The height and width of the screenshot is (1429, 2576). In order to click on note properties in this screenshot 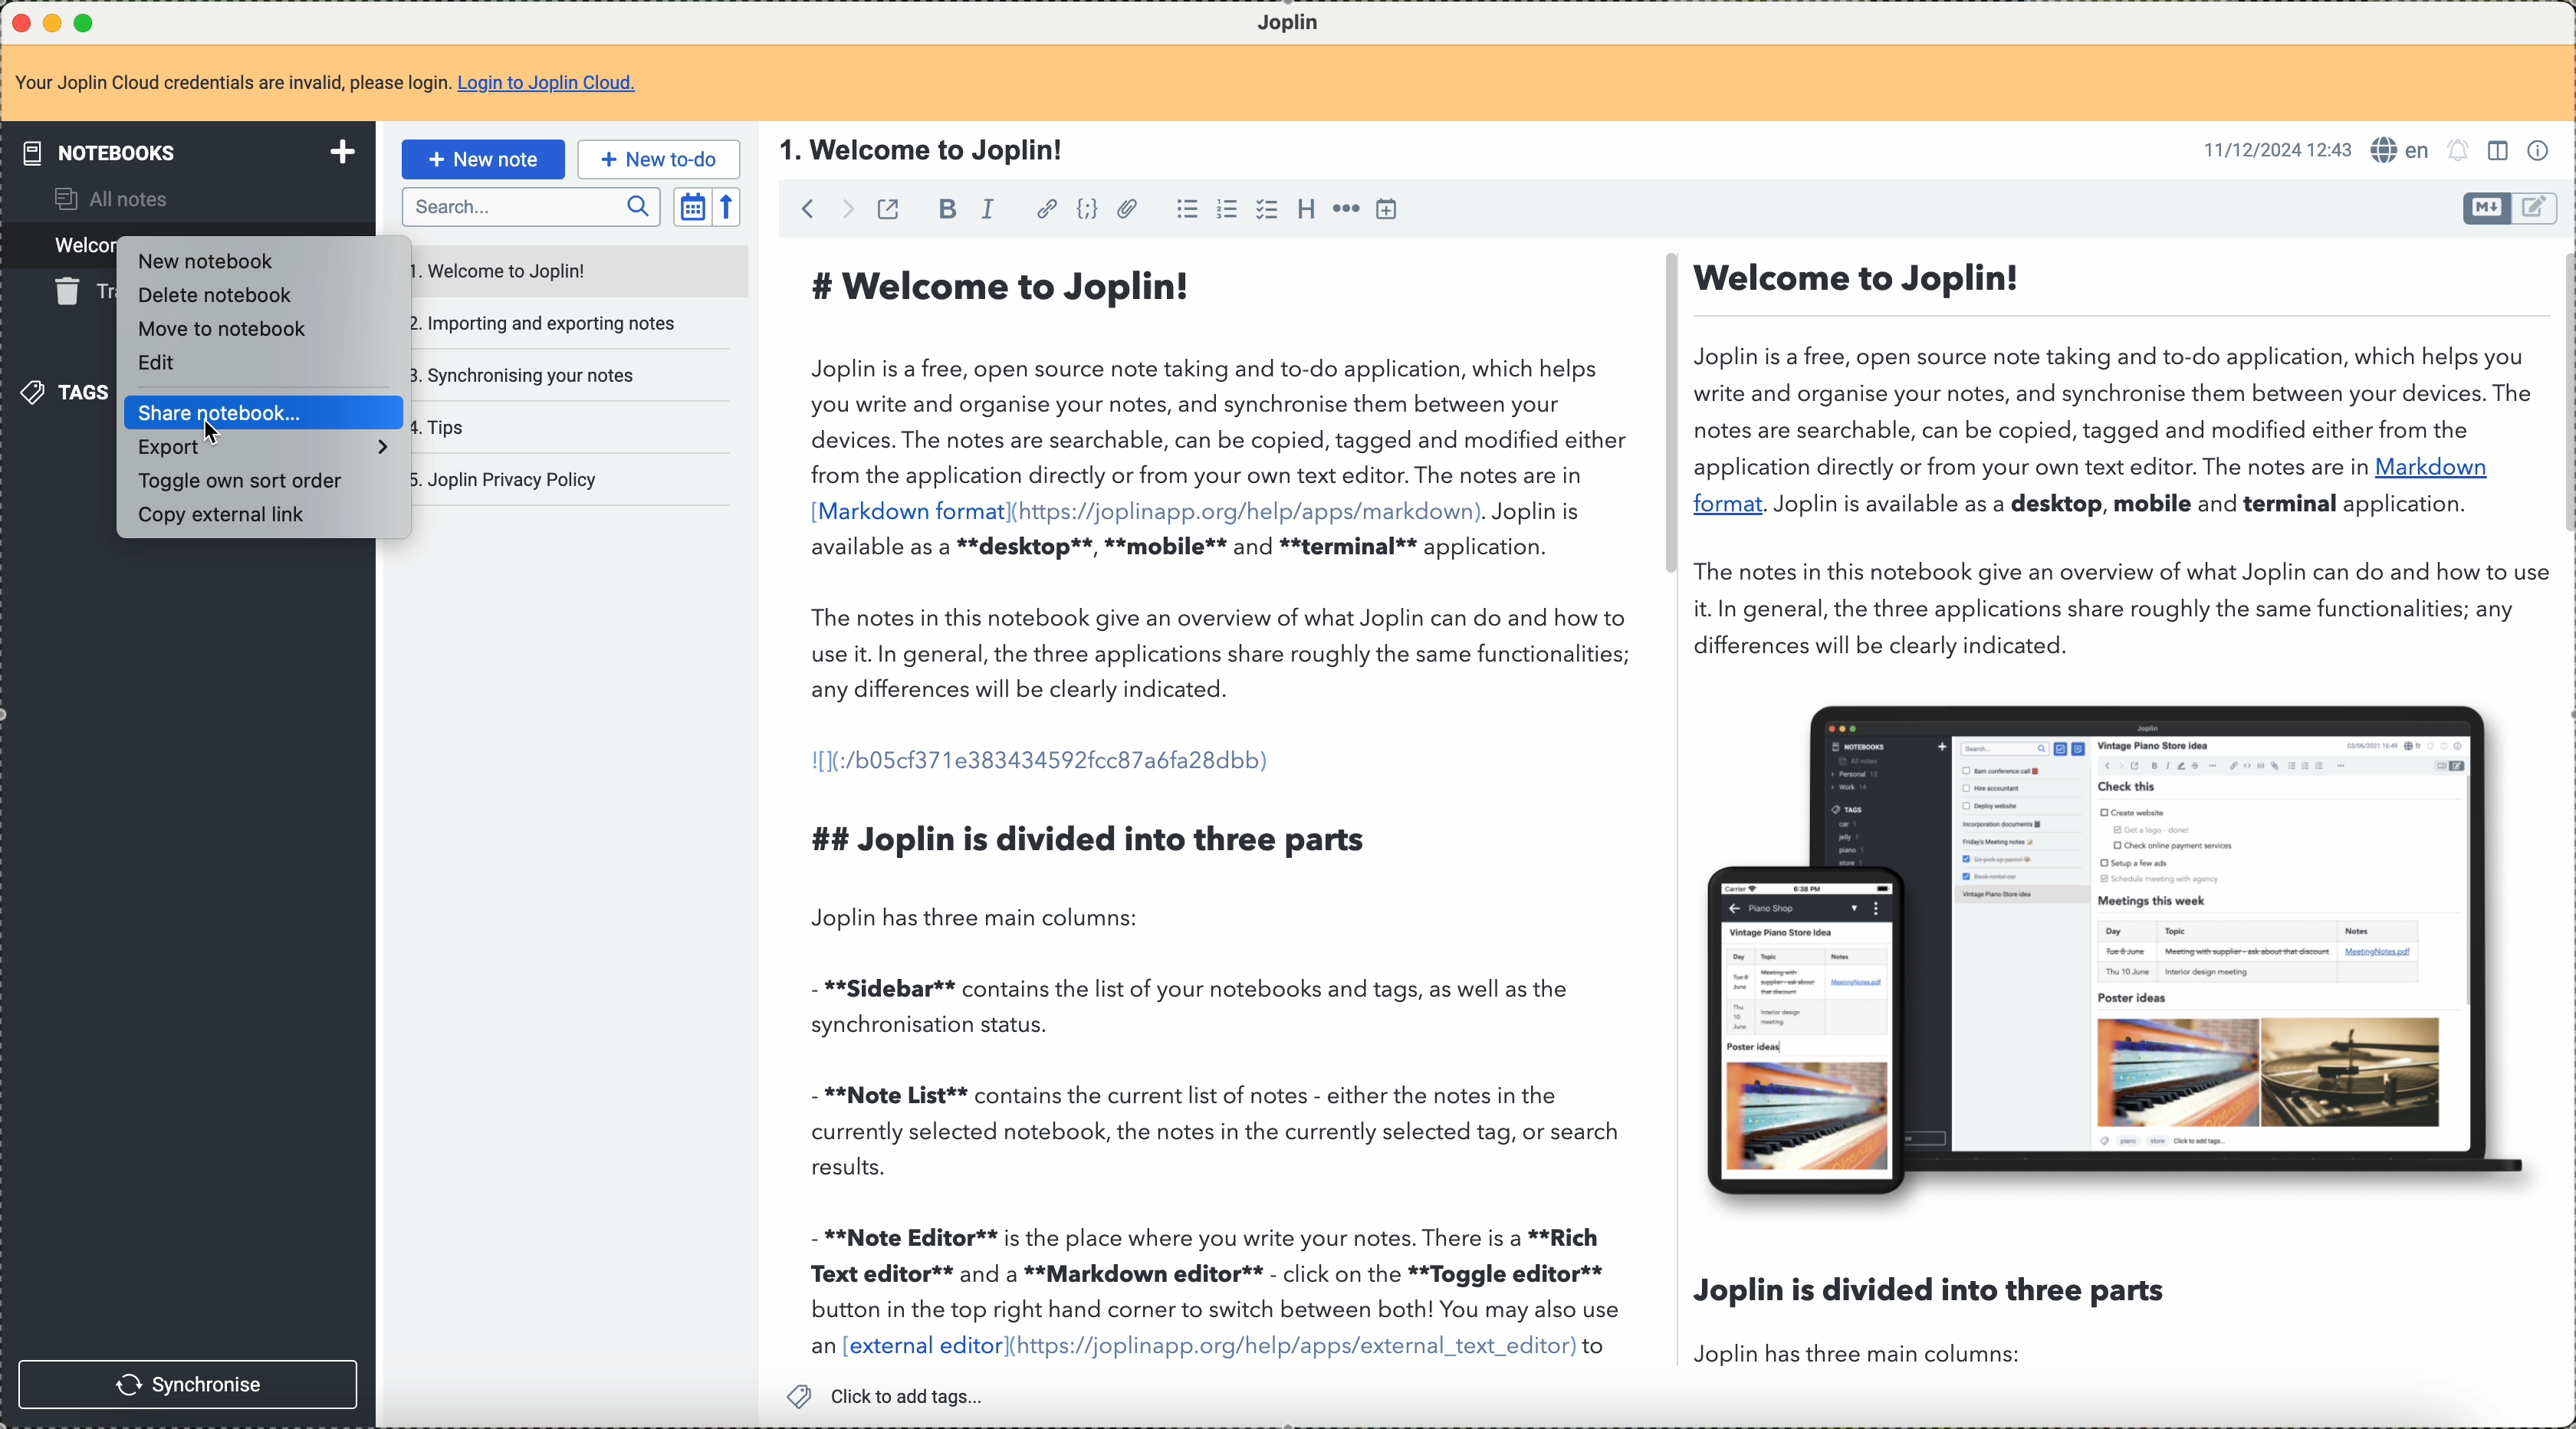, I will do `click(2541, 151)`.